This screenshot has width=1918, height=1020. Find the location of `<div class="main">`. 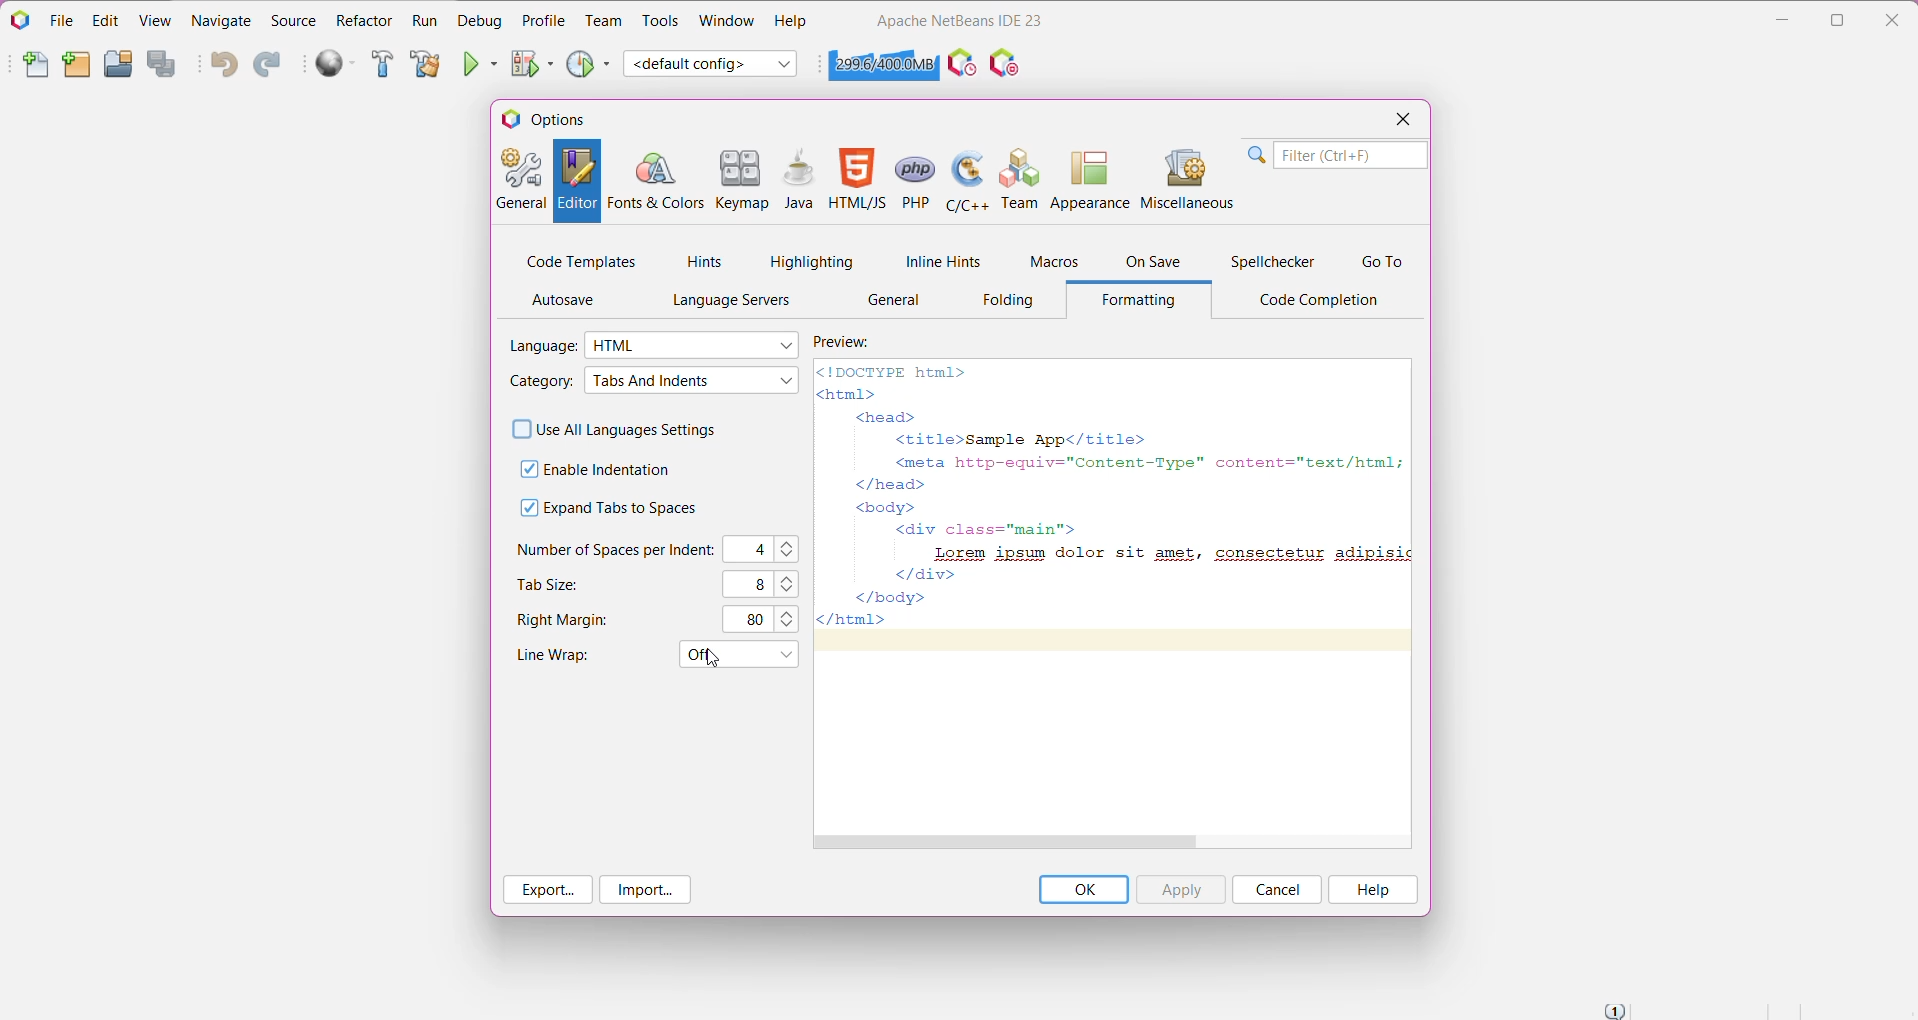

<div class="main"> is located at coordinates (986, 530).